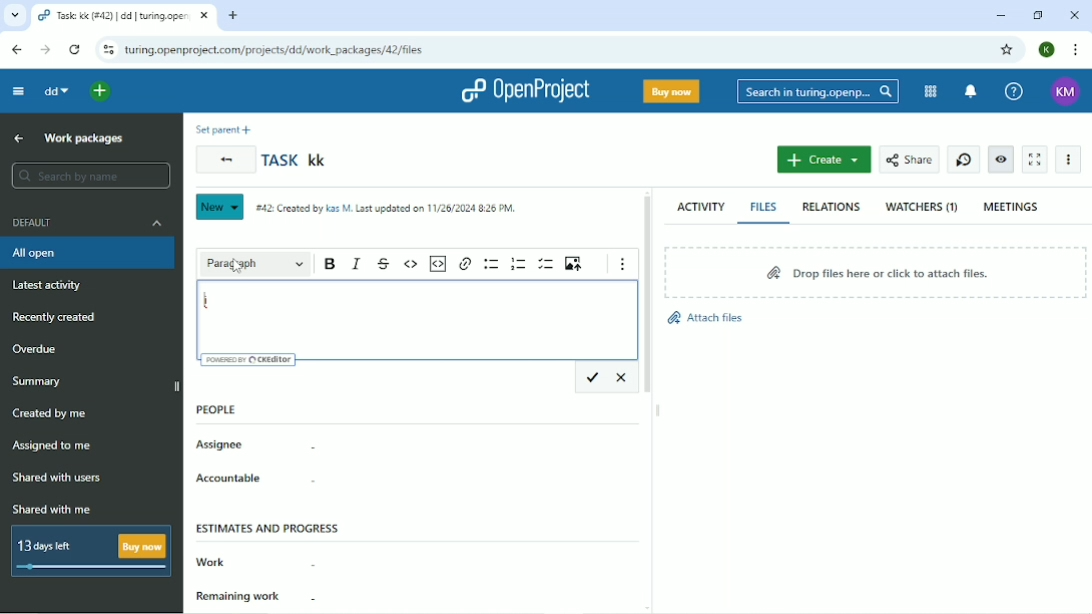 The height and width of the screenshot is (614, 1092). What do you see at coordinates (54, 446) in the screenshot?
I see `Assigned to me` at bounding box center [54, 446].